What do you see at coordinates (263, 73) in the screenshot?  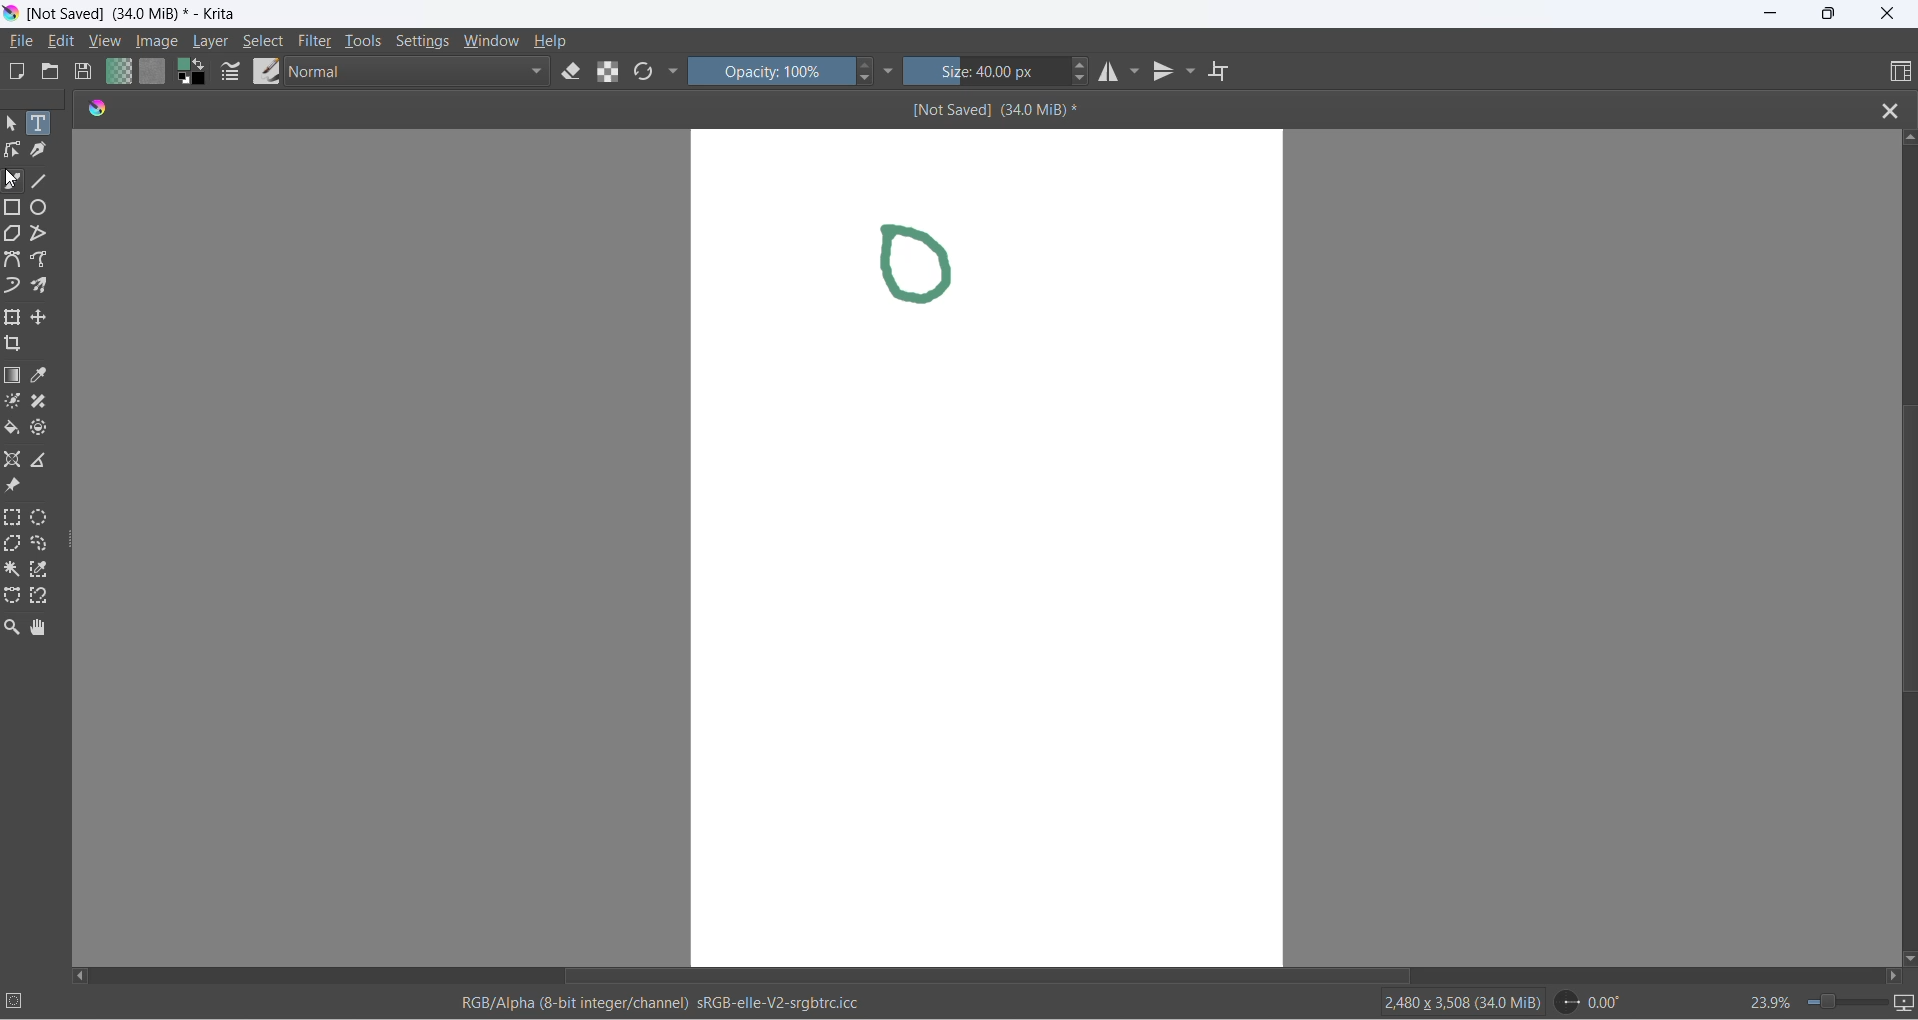 I see `brush presets` at bounding box center [263, 73].